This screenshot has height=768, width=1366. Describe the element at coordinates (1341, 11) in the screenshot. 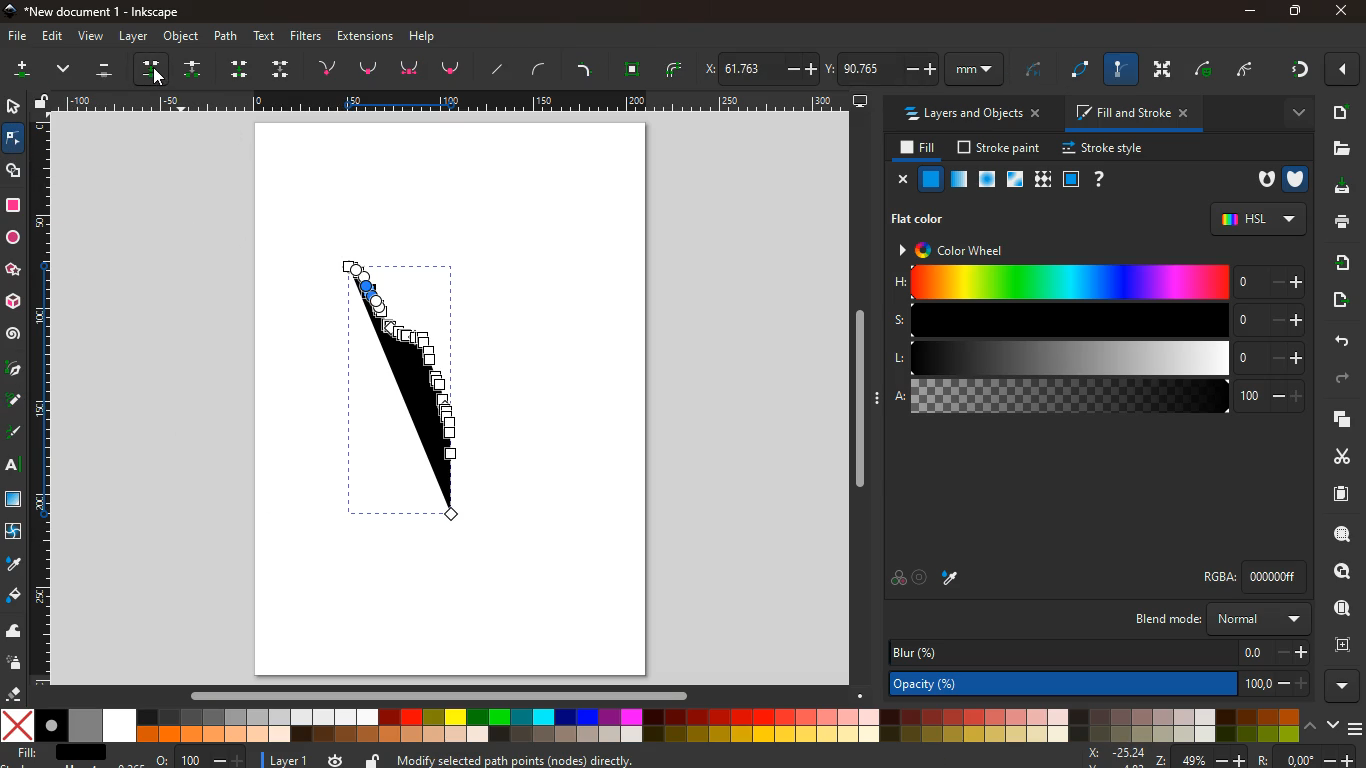

I see `Close` at that location.